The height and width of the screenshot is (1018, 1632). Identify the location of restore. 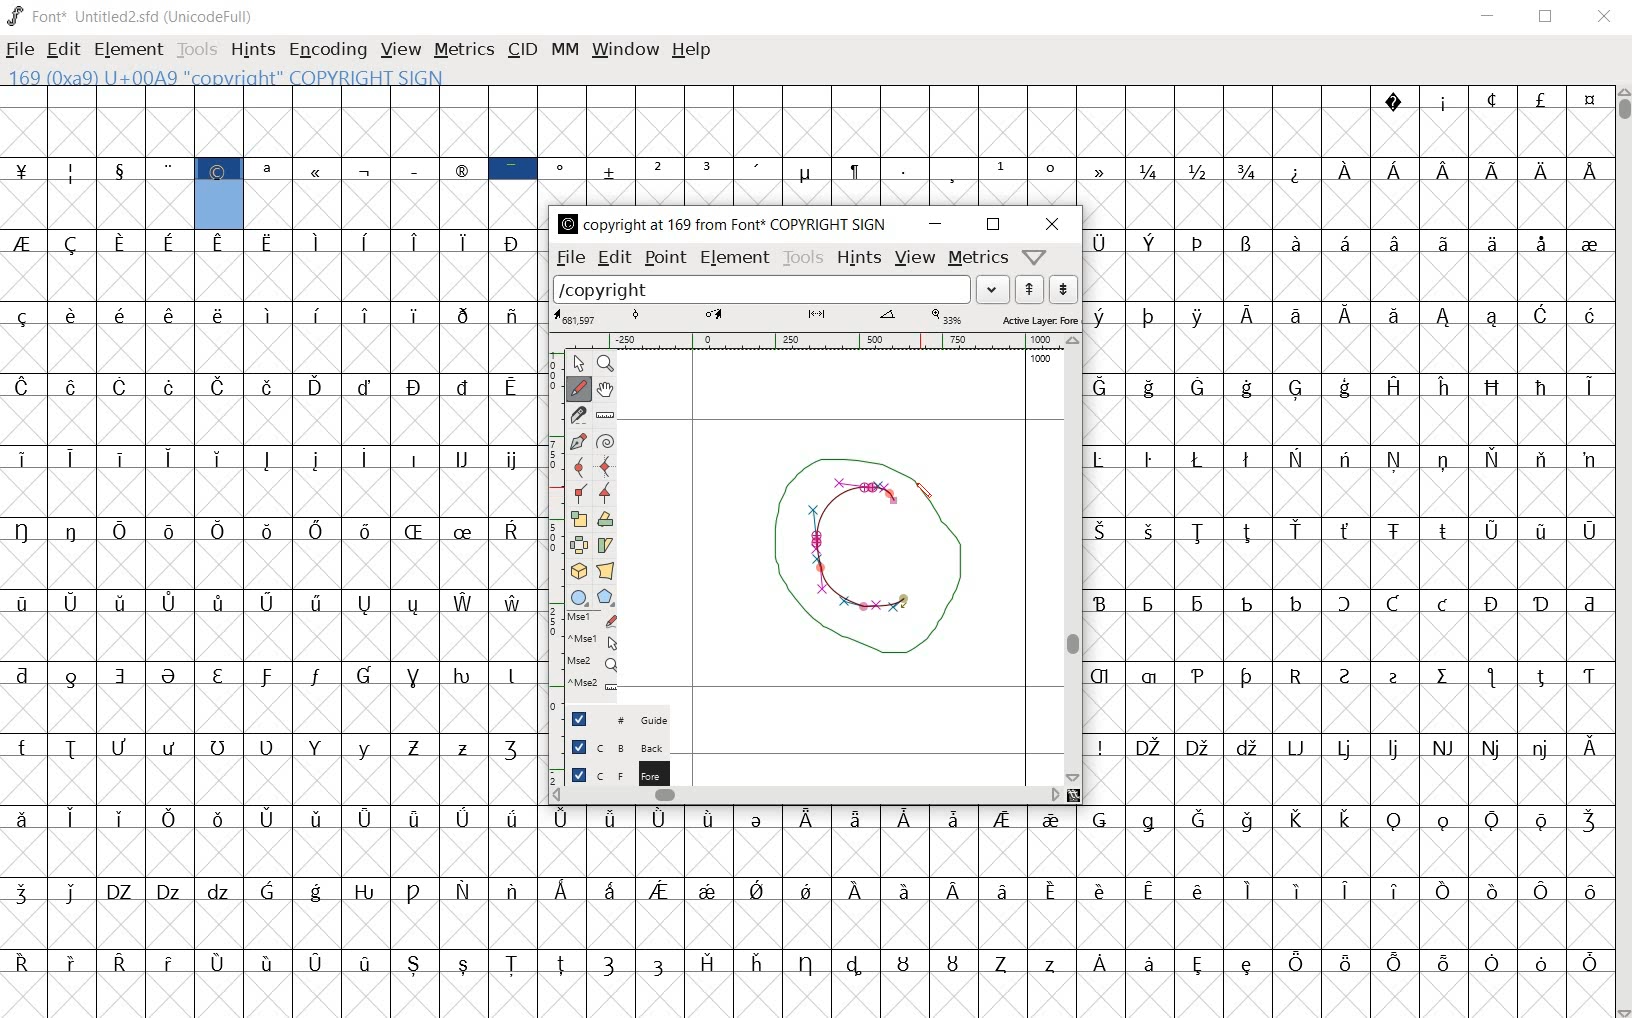
(1548, 17).